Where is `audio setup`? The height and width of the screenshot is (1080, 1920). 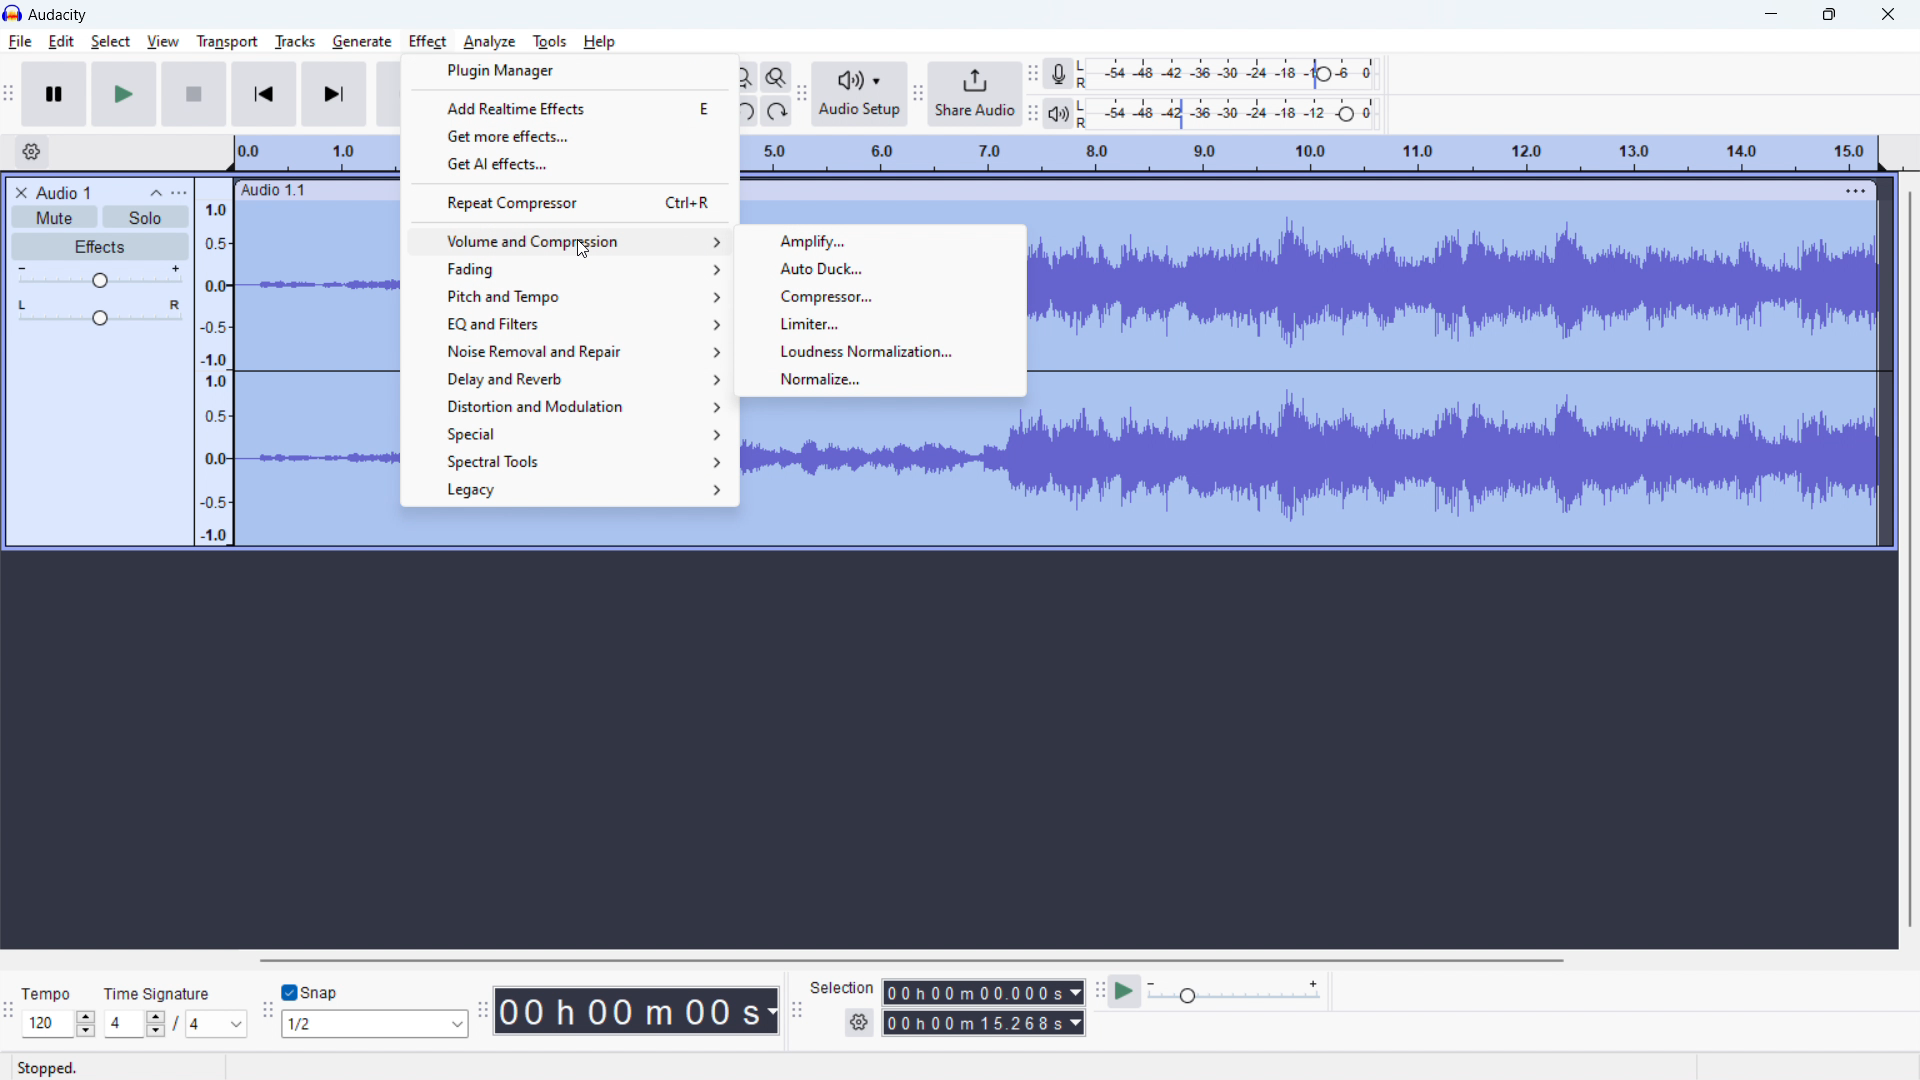
audio setup is located at coordinates (859, 93).